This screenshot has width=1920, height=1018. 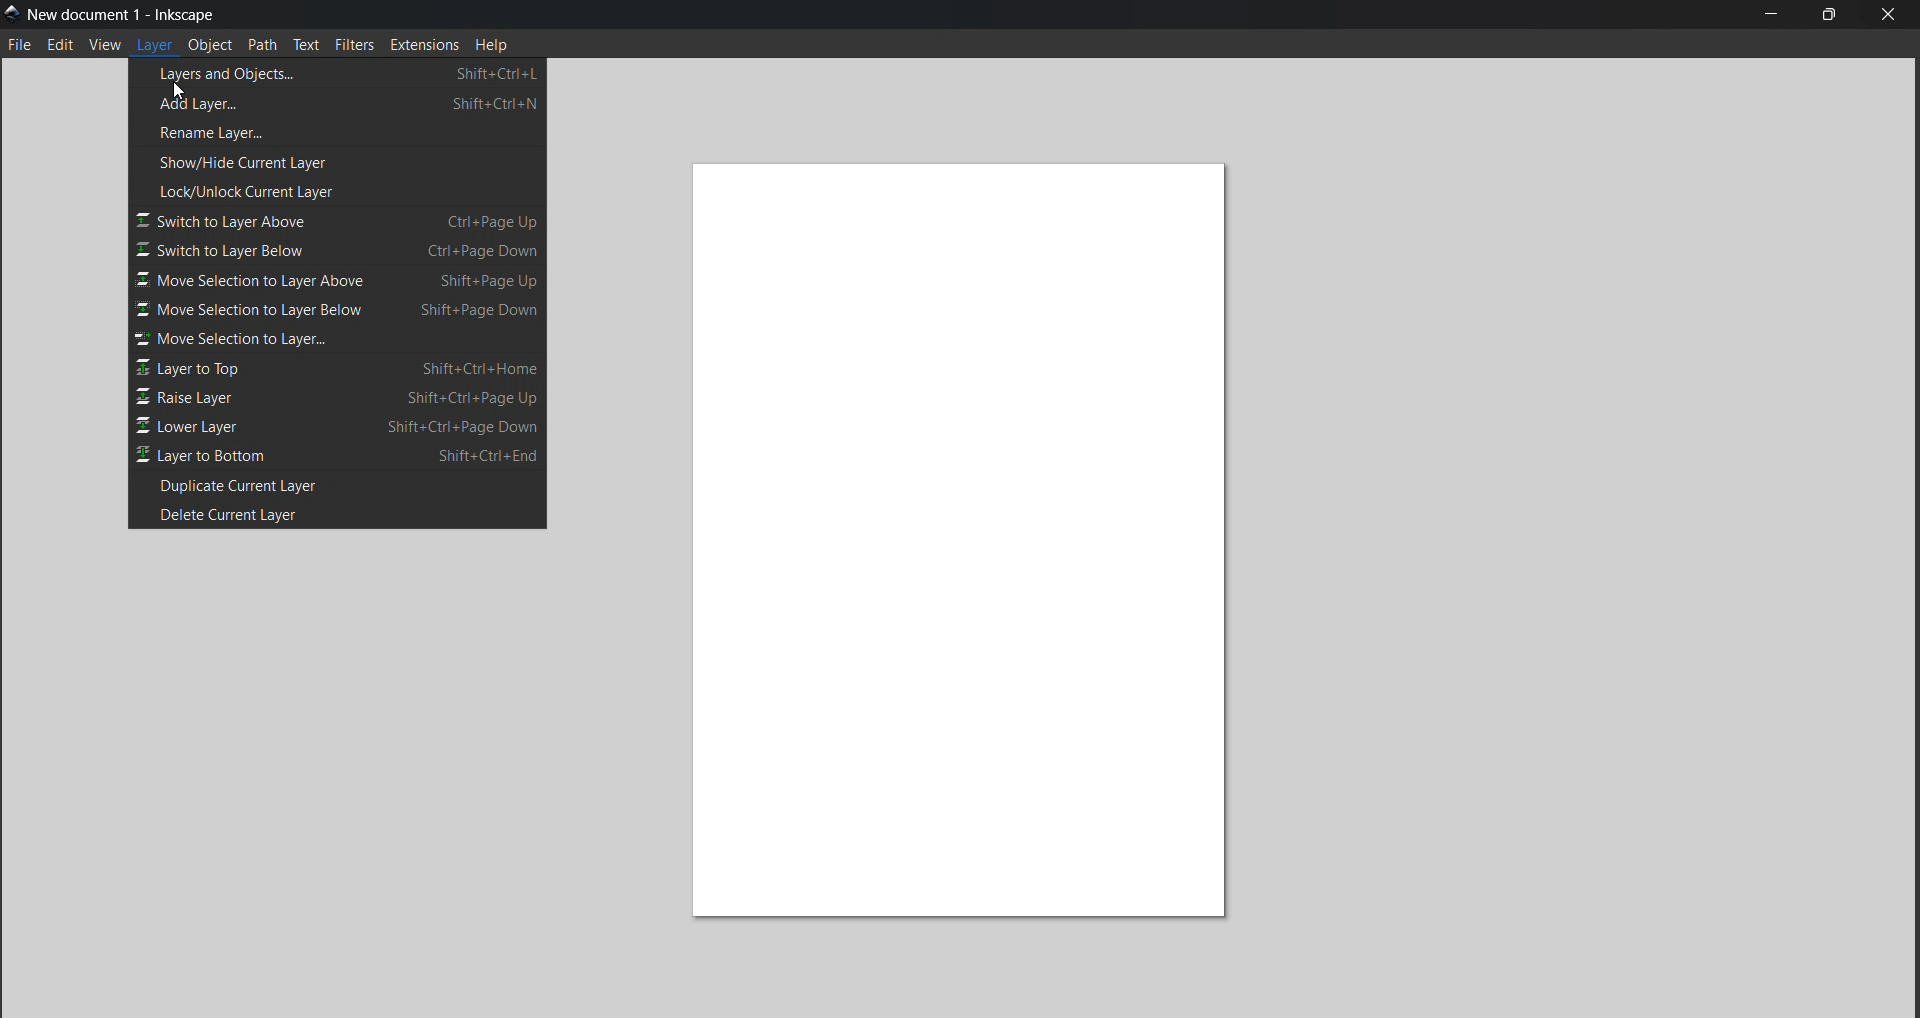 What do you see at coordinates (342, 312) in the screenshot?
I see `move selection to layer below` at bounding box center [342, 312].